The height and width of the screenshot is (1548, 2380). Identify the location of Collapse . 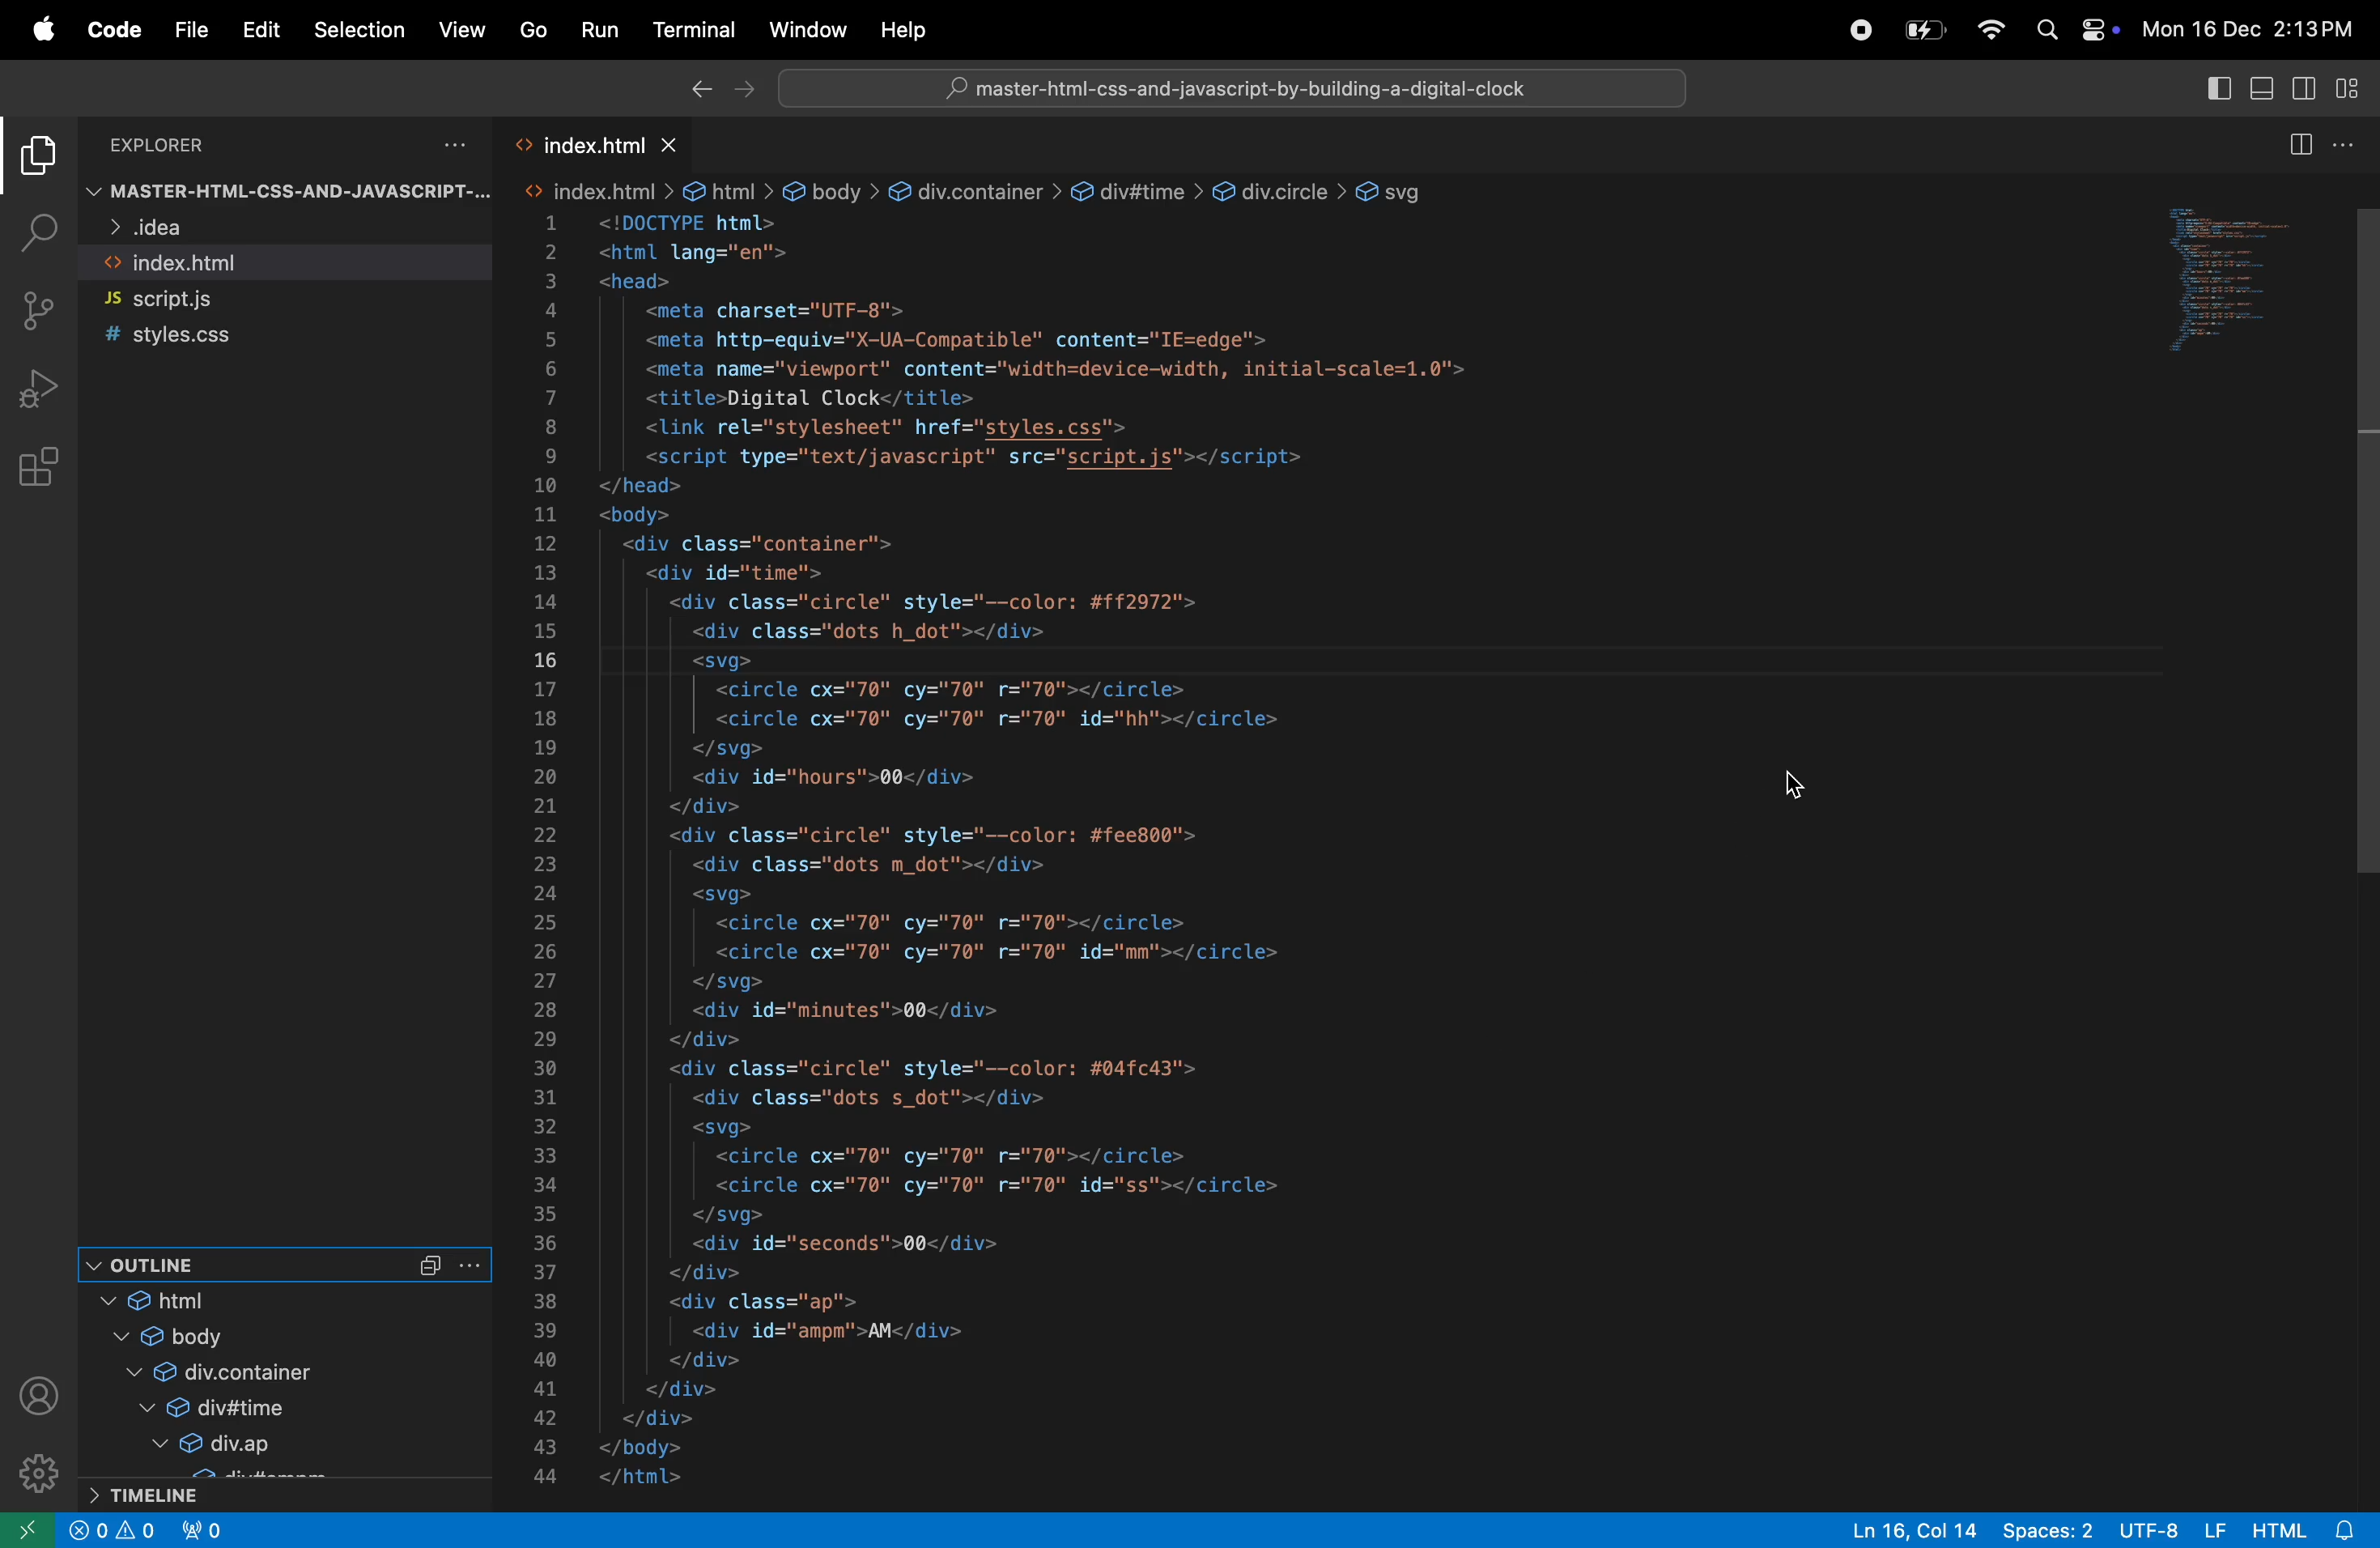
(430, 1263).